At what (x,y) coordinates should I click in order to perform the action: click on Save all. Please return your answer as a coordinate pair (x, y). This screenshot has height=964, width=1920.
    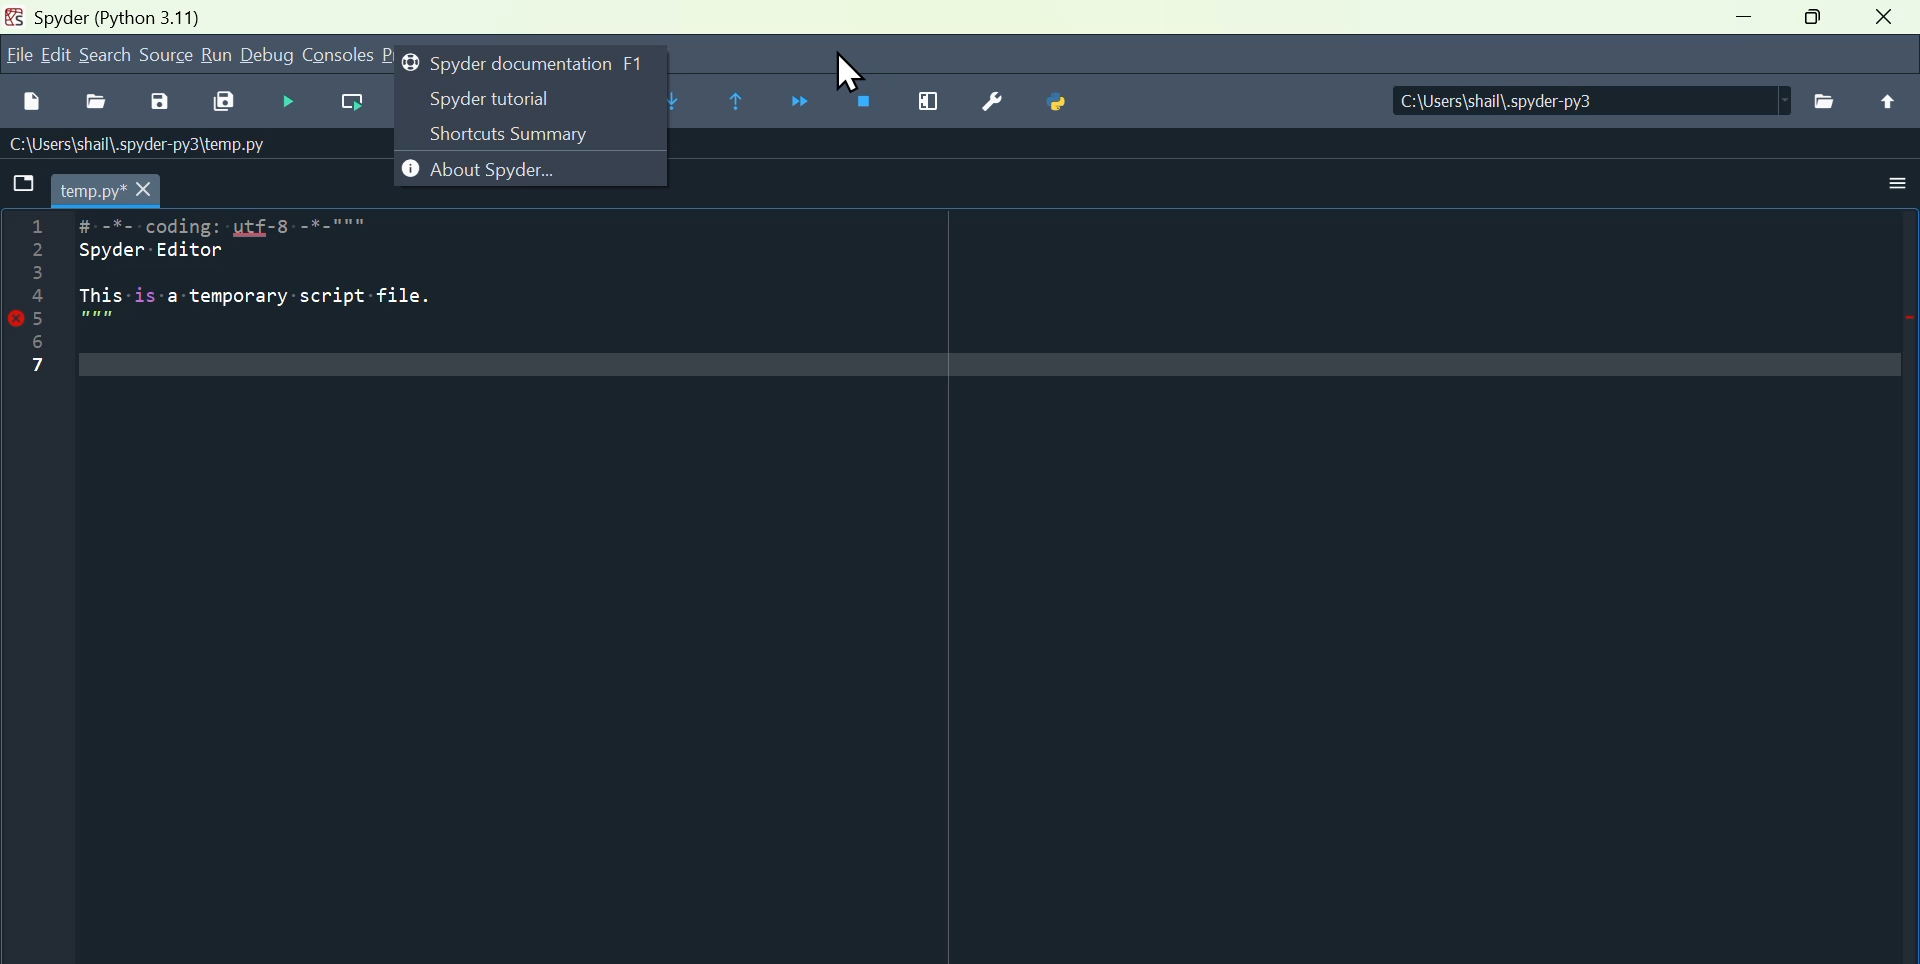
    Looking at the image, I should click on (225, 105).